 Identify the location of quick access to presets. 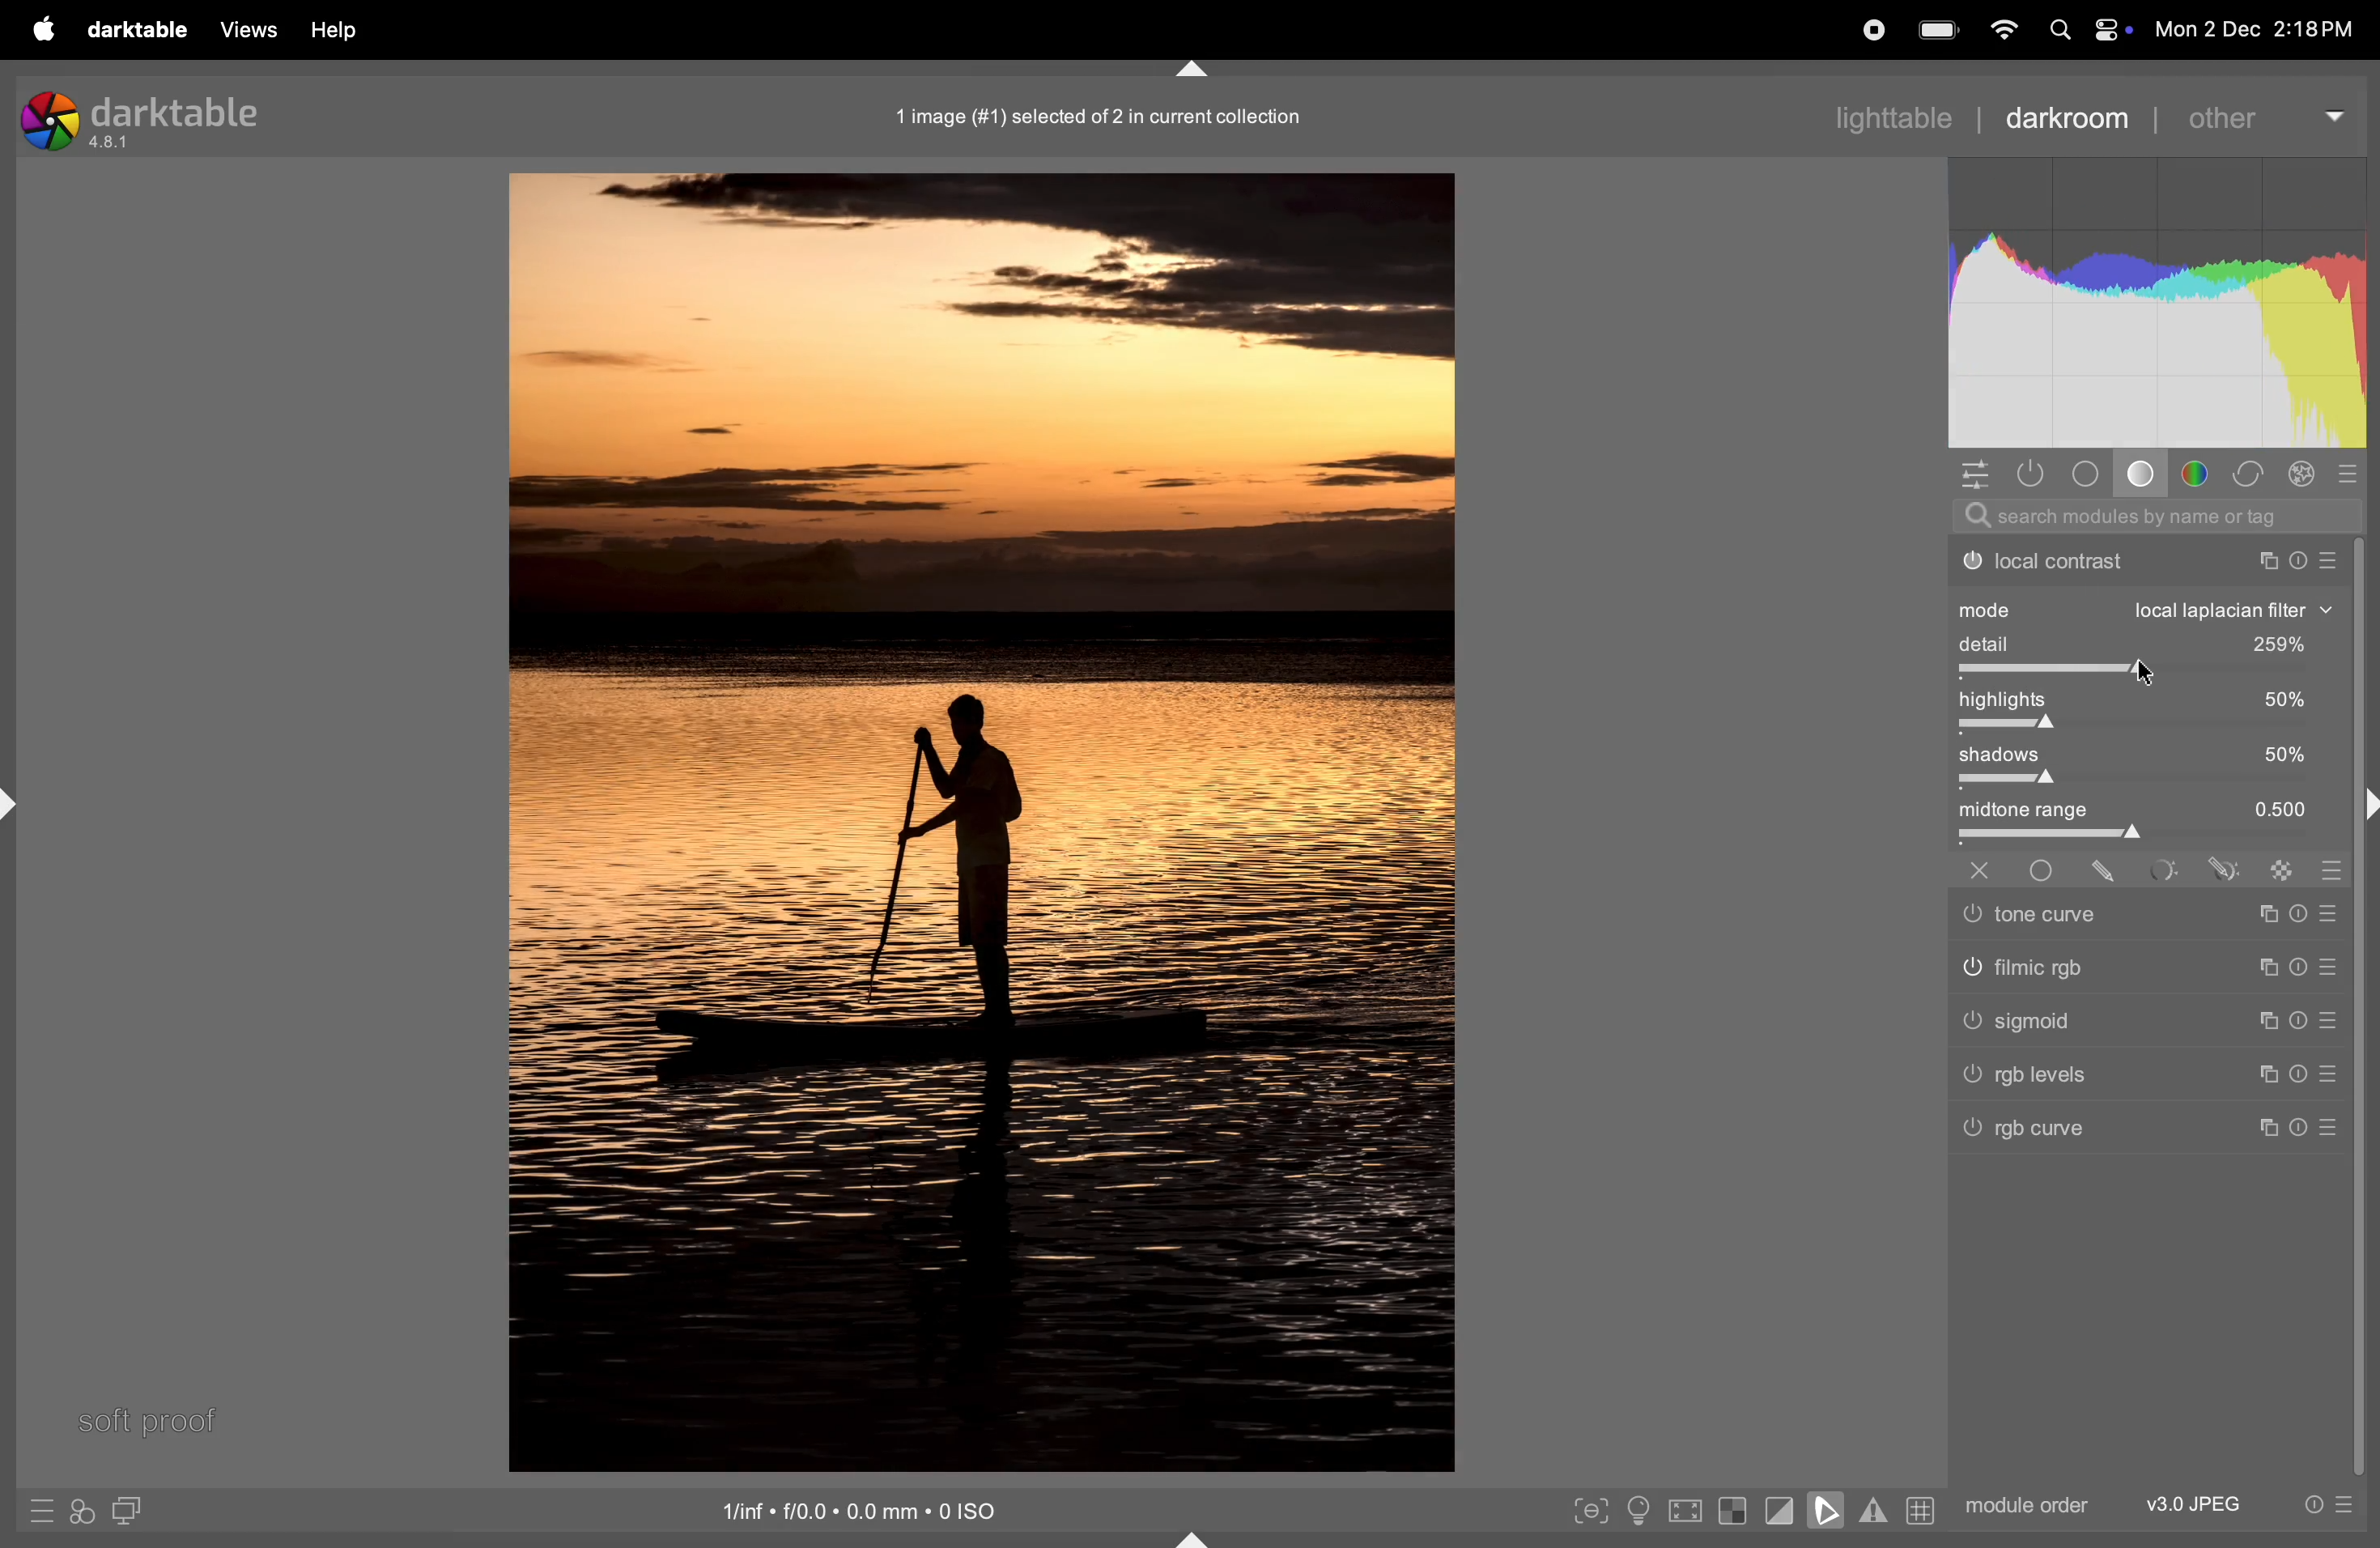
(33, 1506).